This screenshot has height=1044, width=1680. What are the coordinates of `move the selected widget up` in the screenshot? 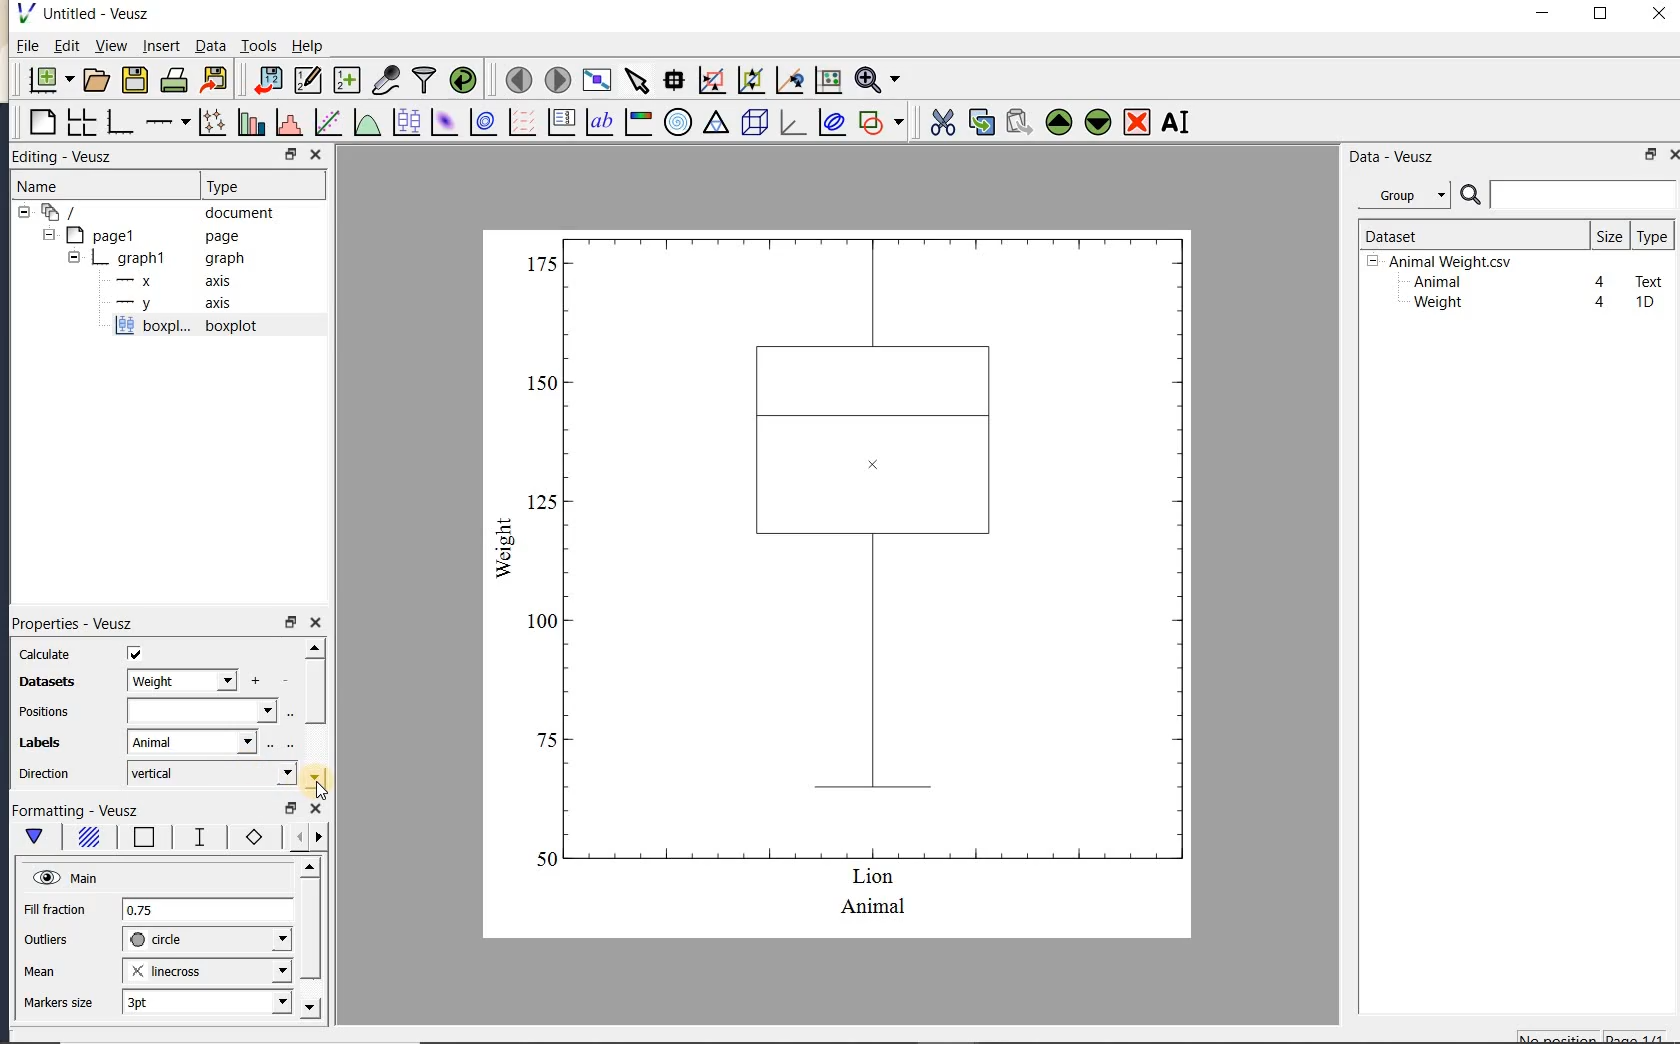 It's located at (1059, 123).